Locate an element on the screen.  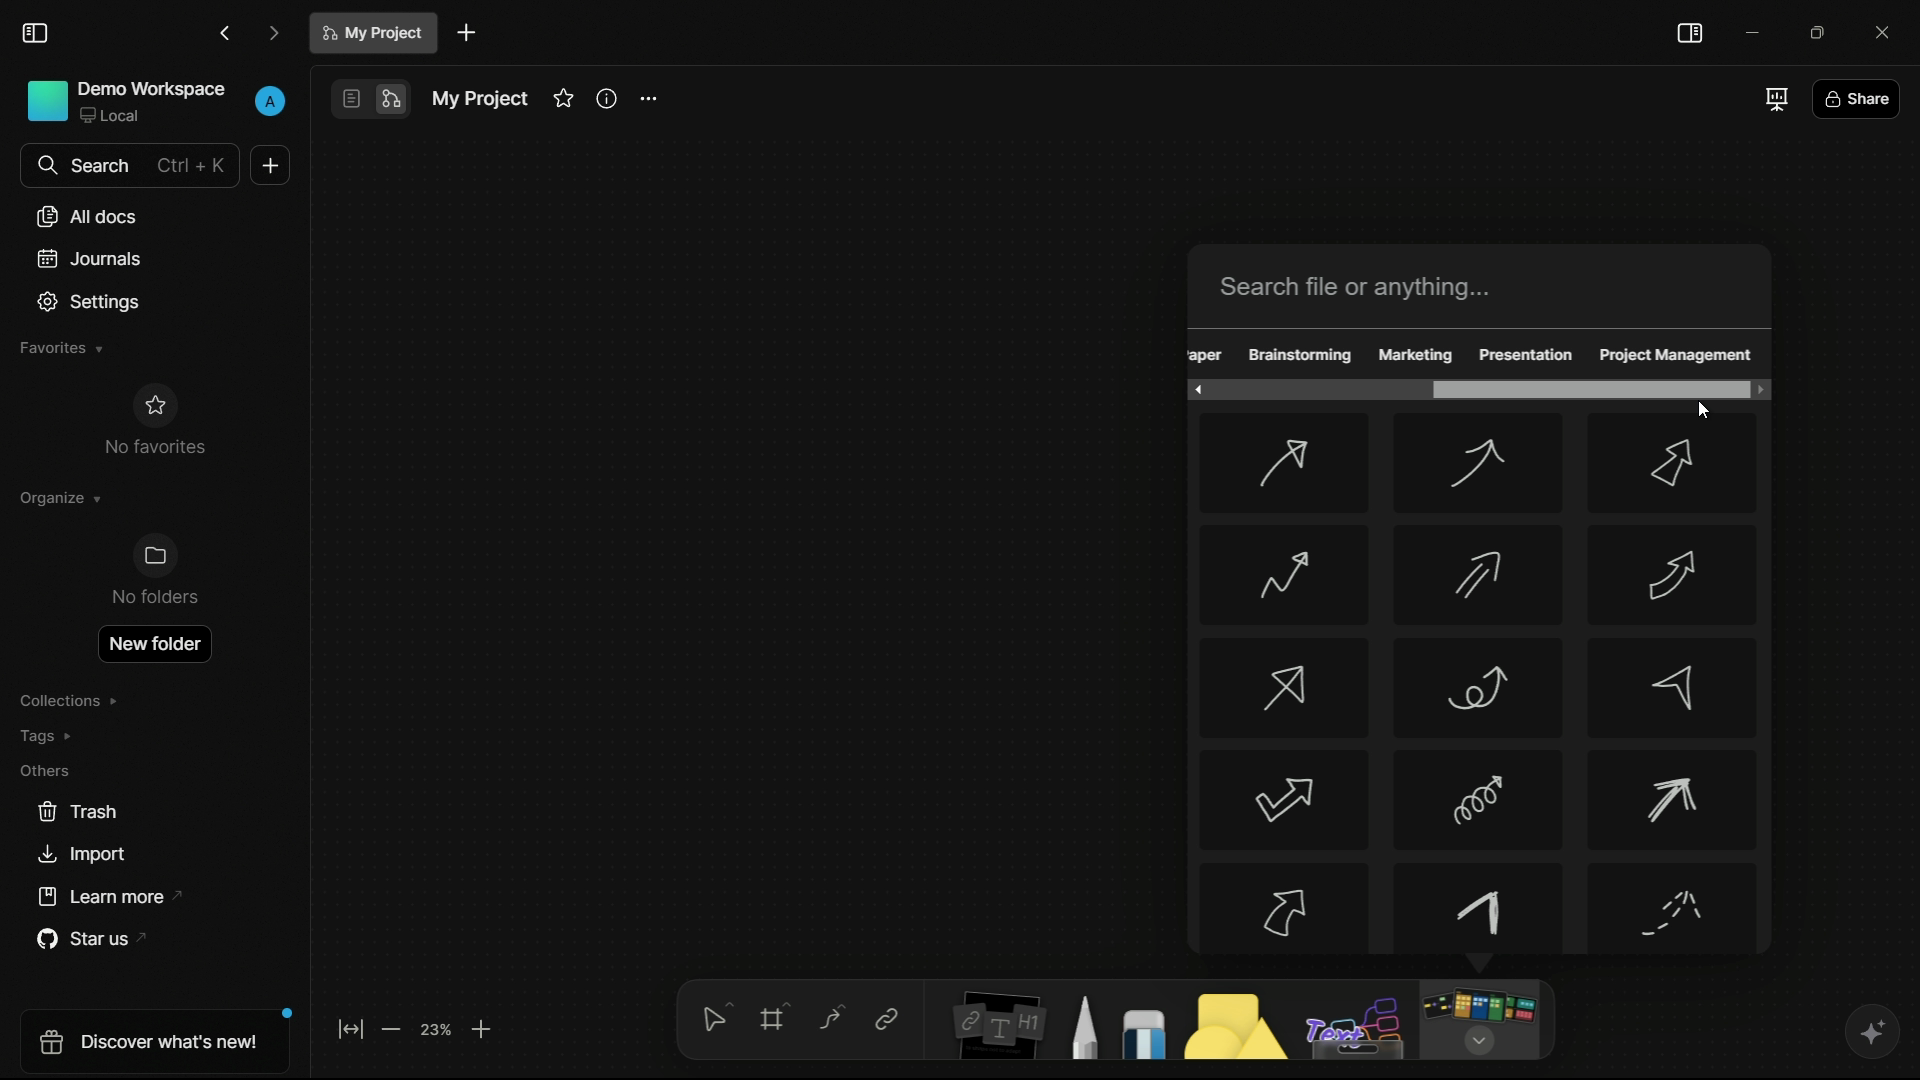
share is located at coordinates (1856, 102).